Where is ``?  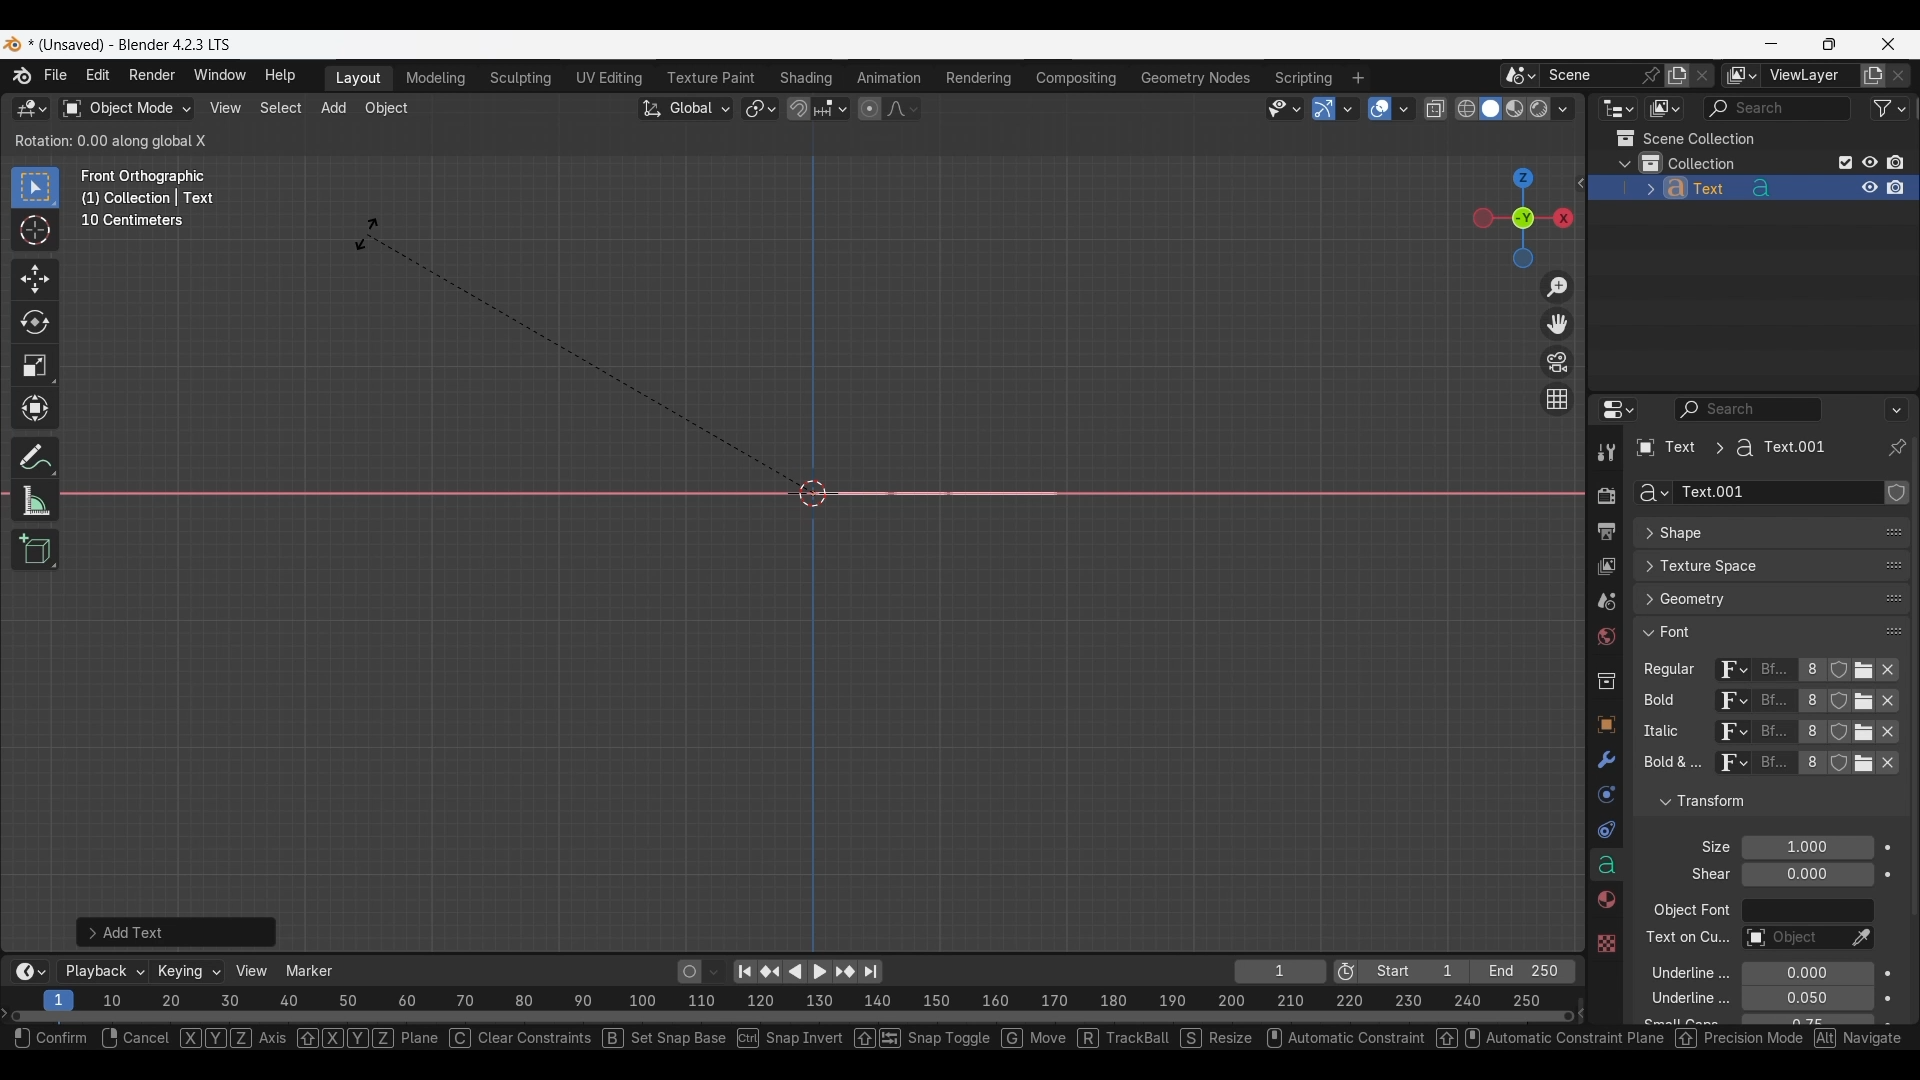  is located at coordinates (1685, 940).